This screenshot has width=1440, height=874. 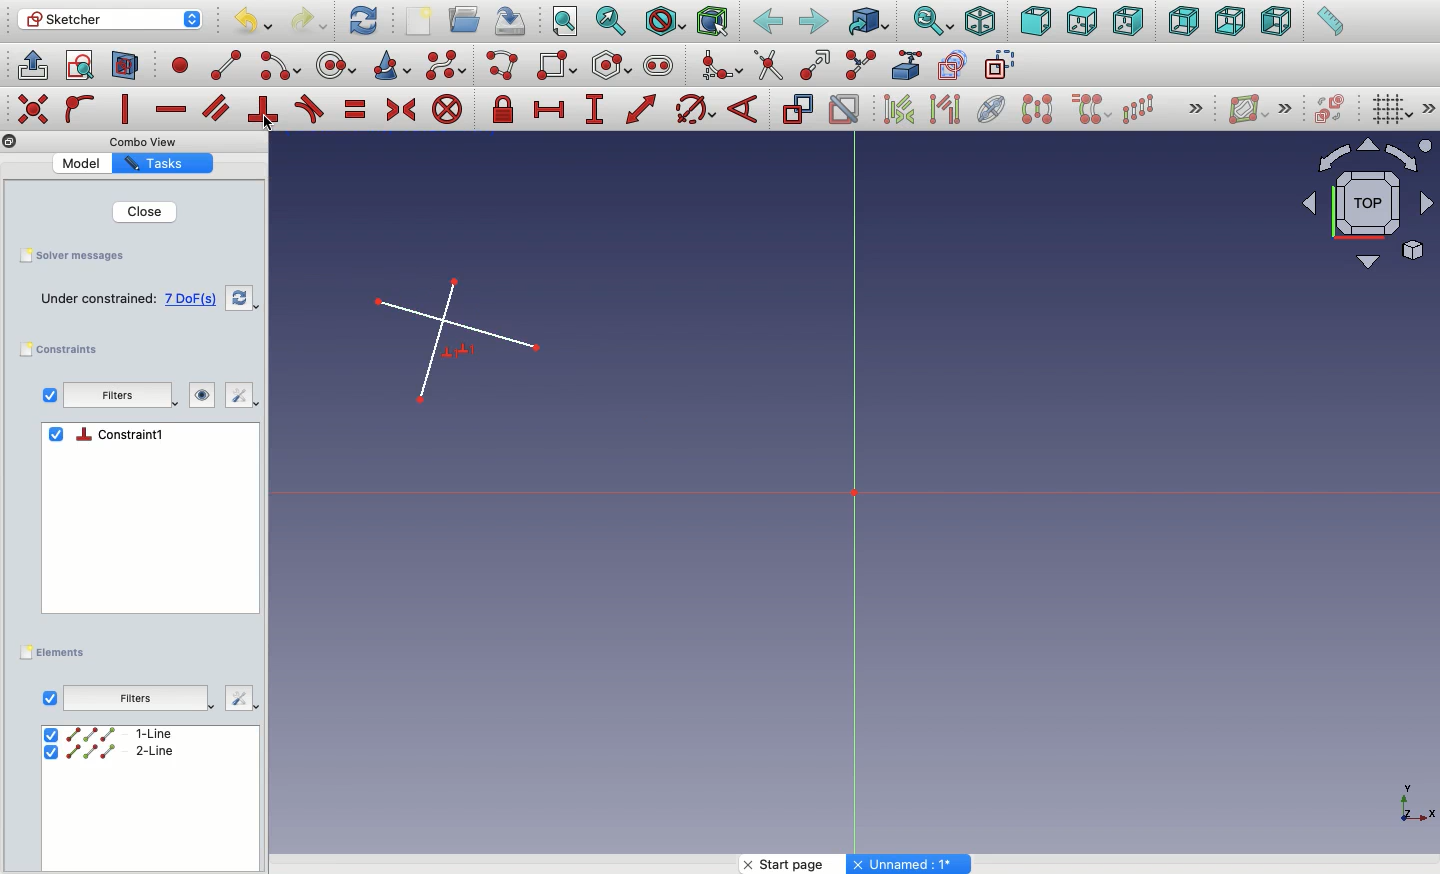 What do you see at coordinates (904, 64) in the screenshot?
I see `External geometry` at bounding box center [904, 64].